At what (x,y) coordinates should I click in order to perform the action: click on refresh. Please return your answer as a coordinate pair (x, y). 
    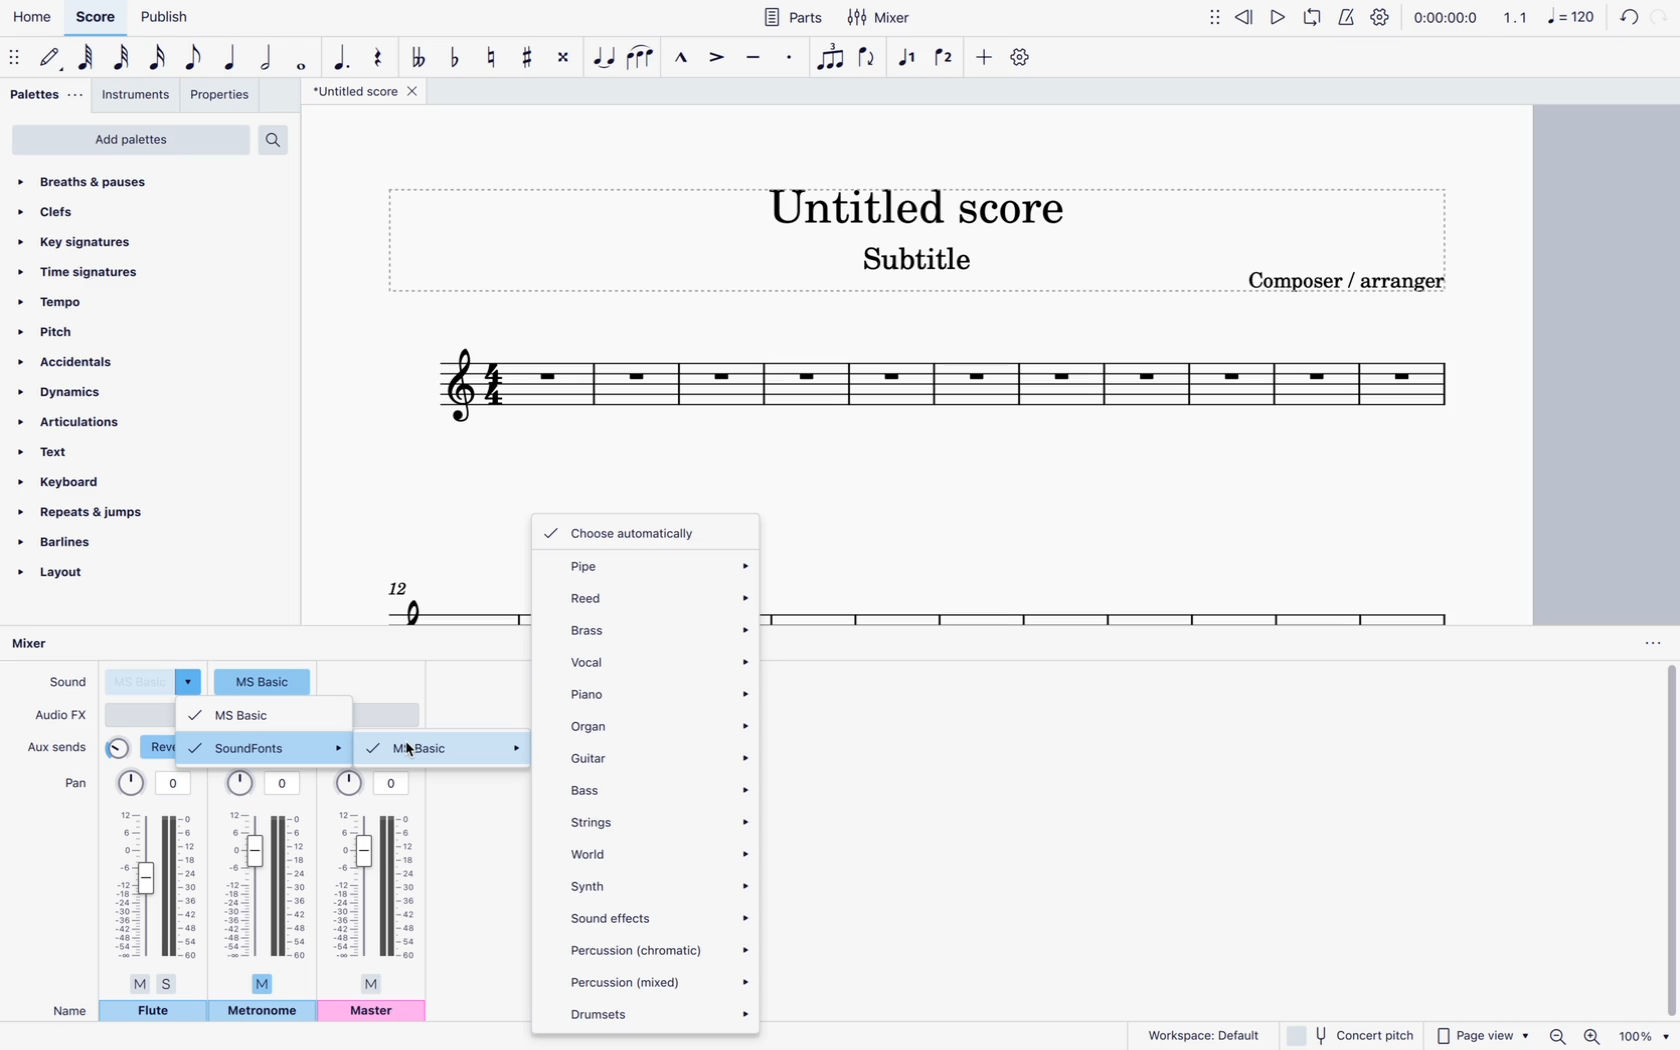
    Looking at the image, I should click on (1626, 19).